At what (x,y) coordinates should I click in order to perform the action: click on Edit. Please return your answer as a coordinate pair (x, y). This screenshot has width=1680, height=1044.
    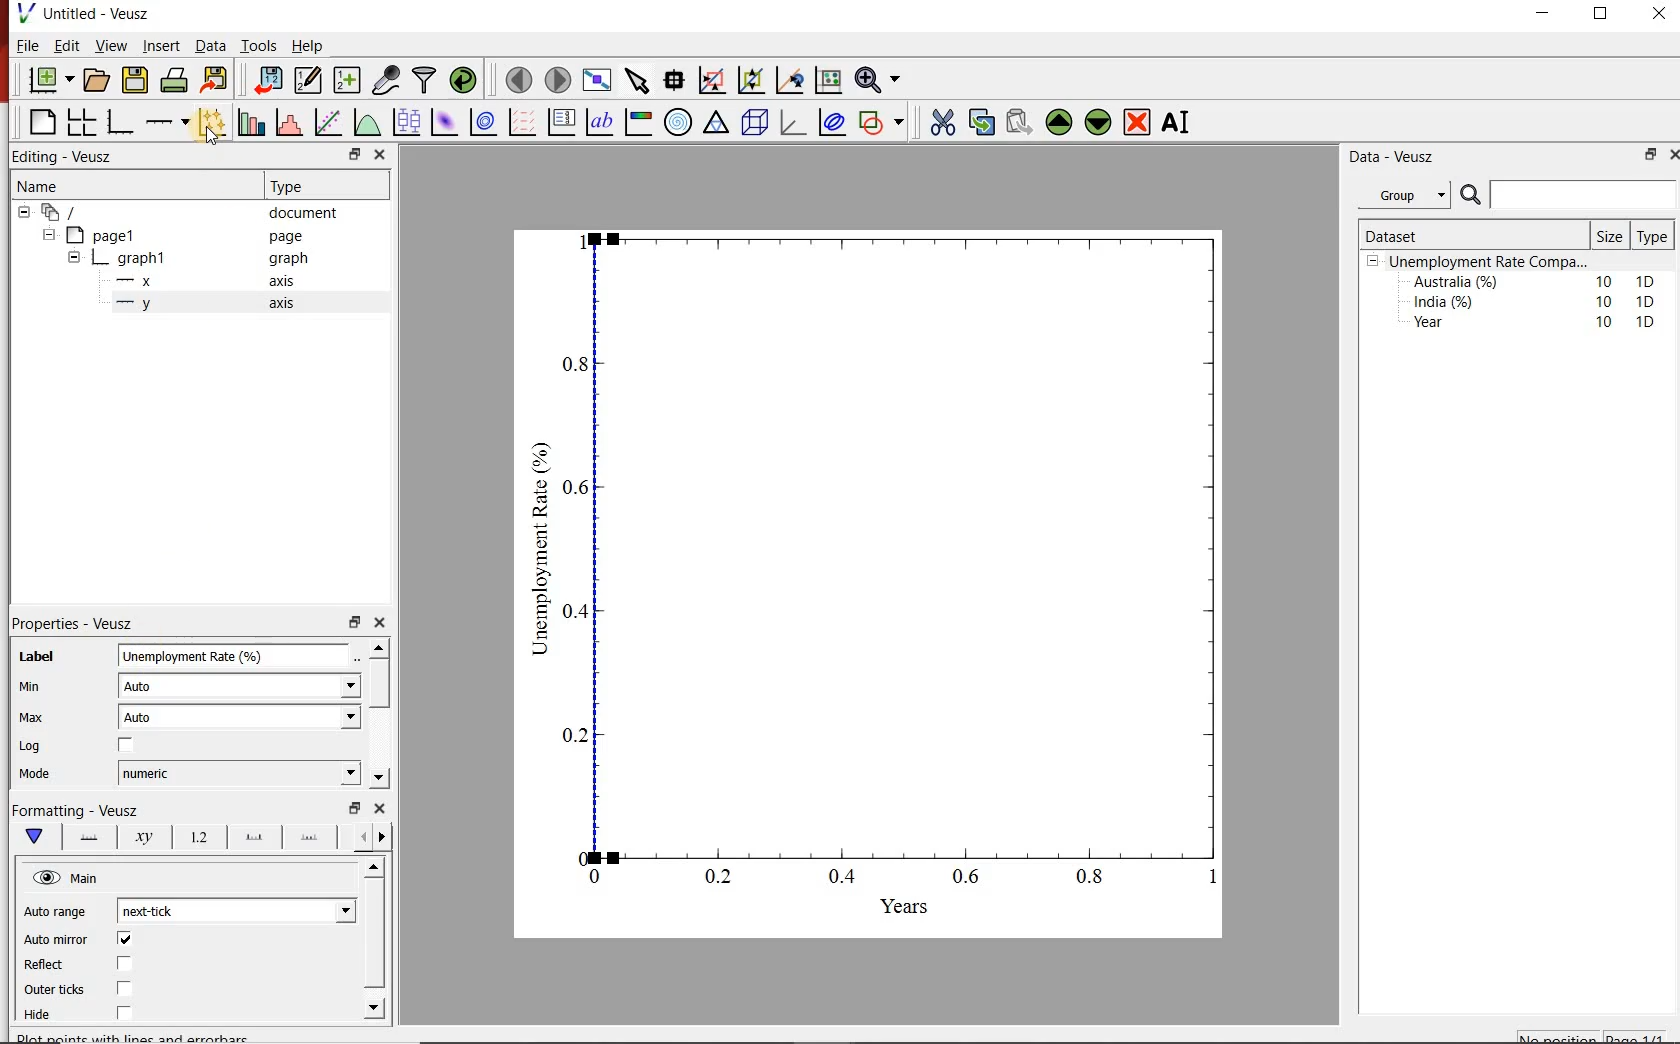
    Looking at the image, I should click on (64, 45).